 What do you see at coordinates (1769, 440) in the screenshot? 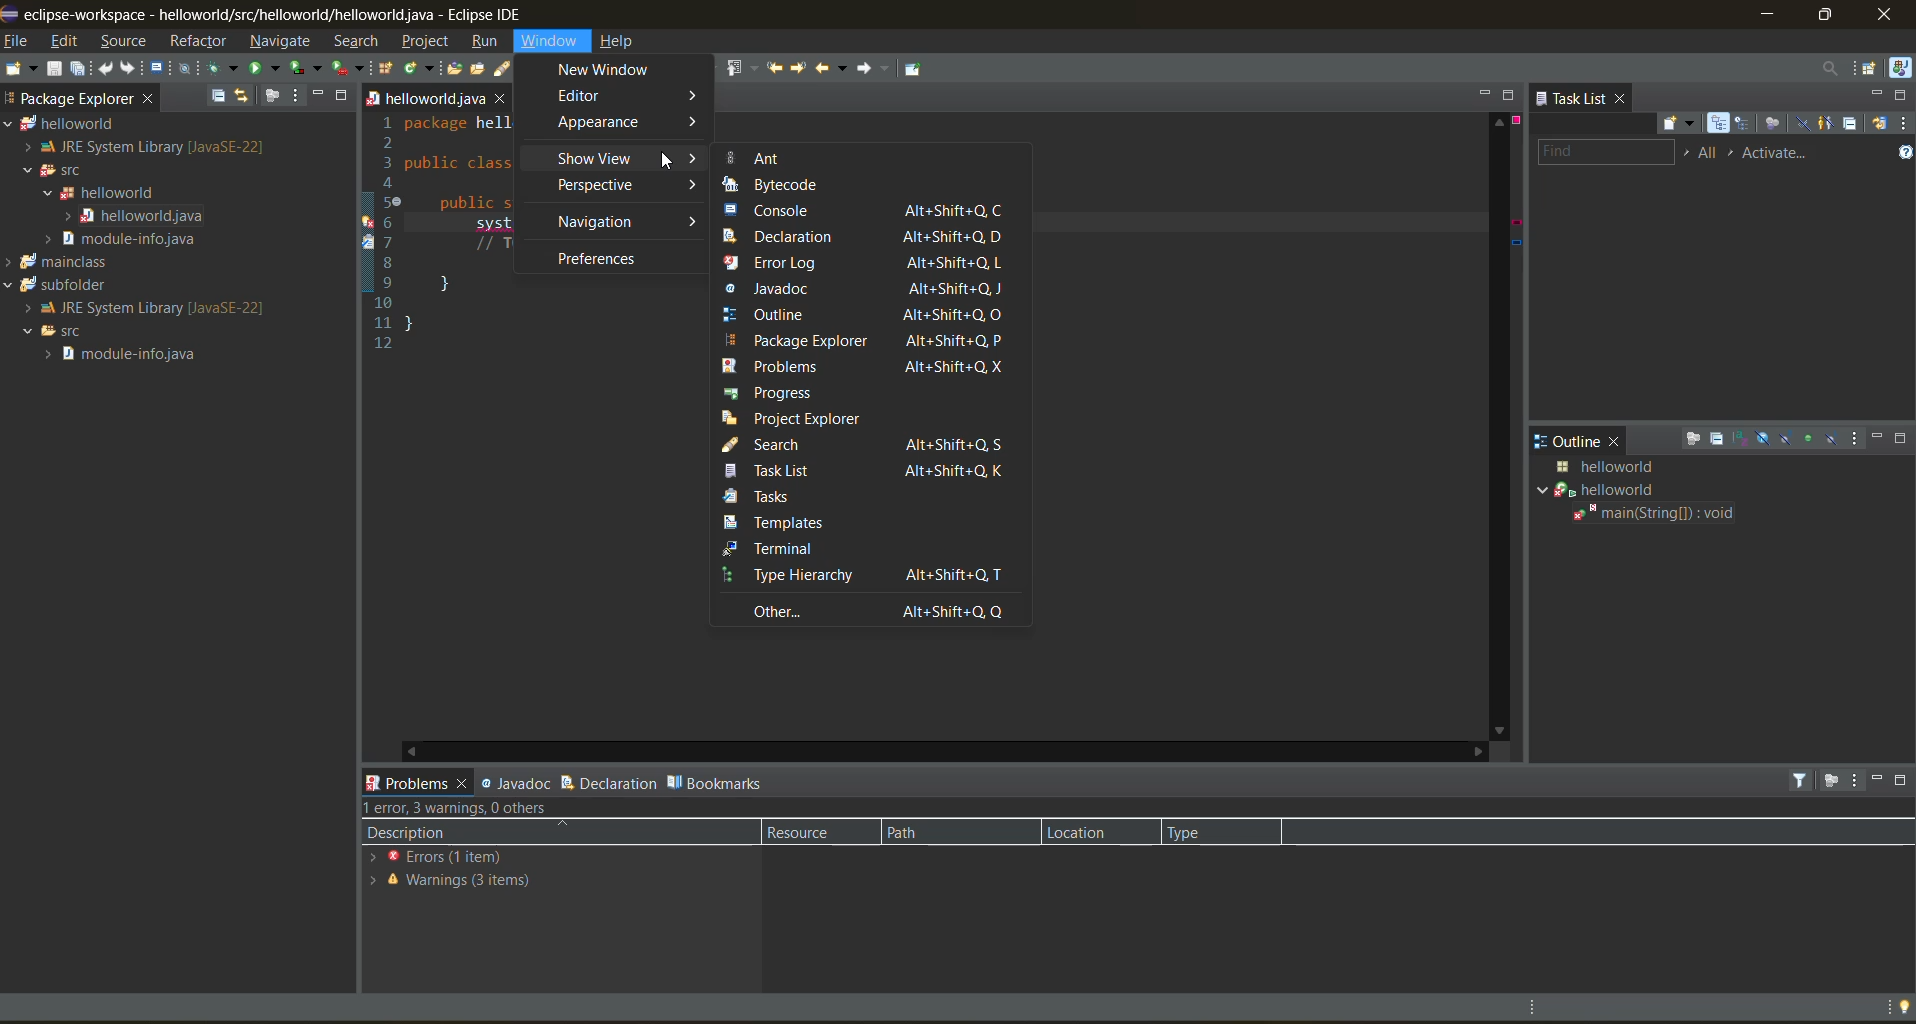
I see `hide fields` at bounding box center [1769, 440].